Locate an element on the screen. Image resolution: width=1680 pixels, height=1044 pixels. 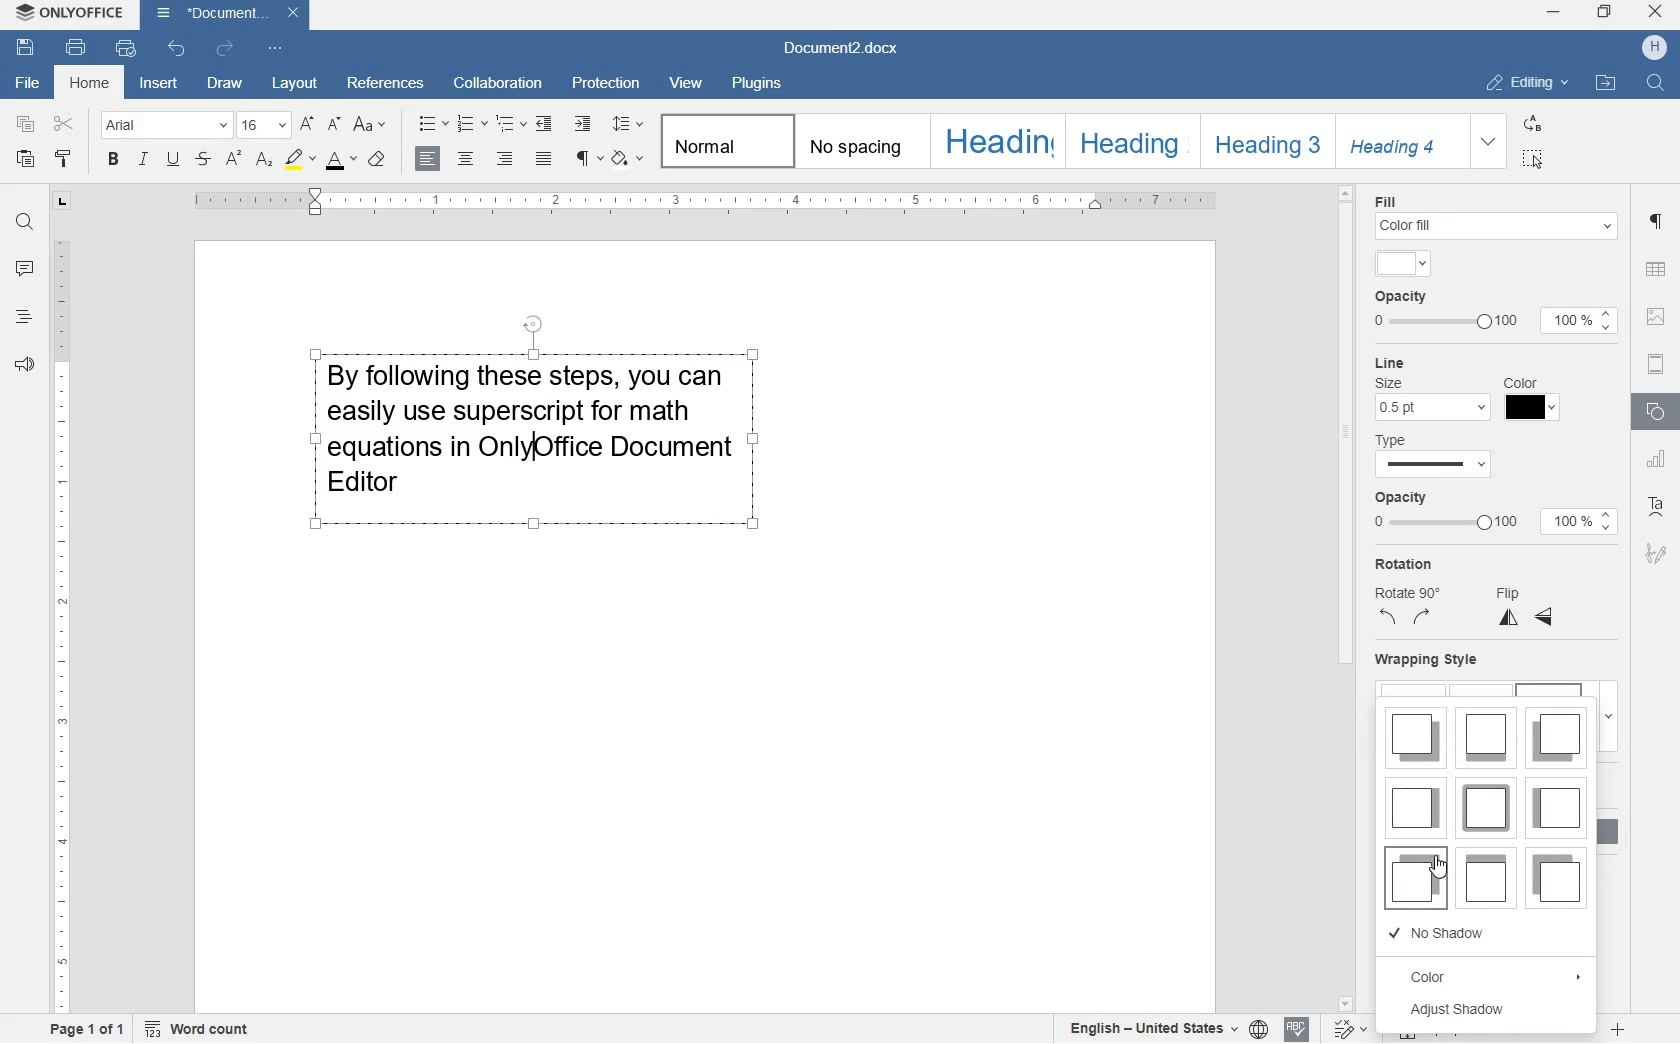
Normal is located at coordinates (724, 141).